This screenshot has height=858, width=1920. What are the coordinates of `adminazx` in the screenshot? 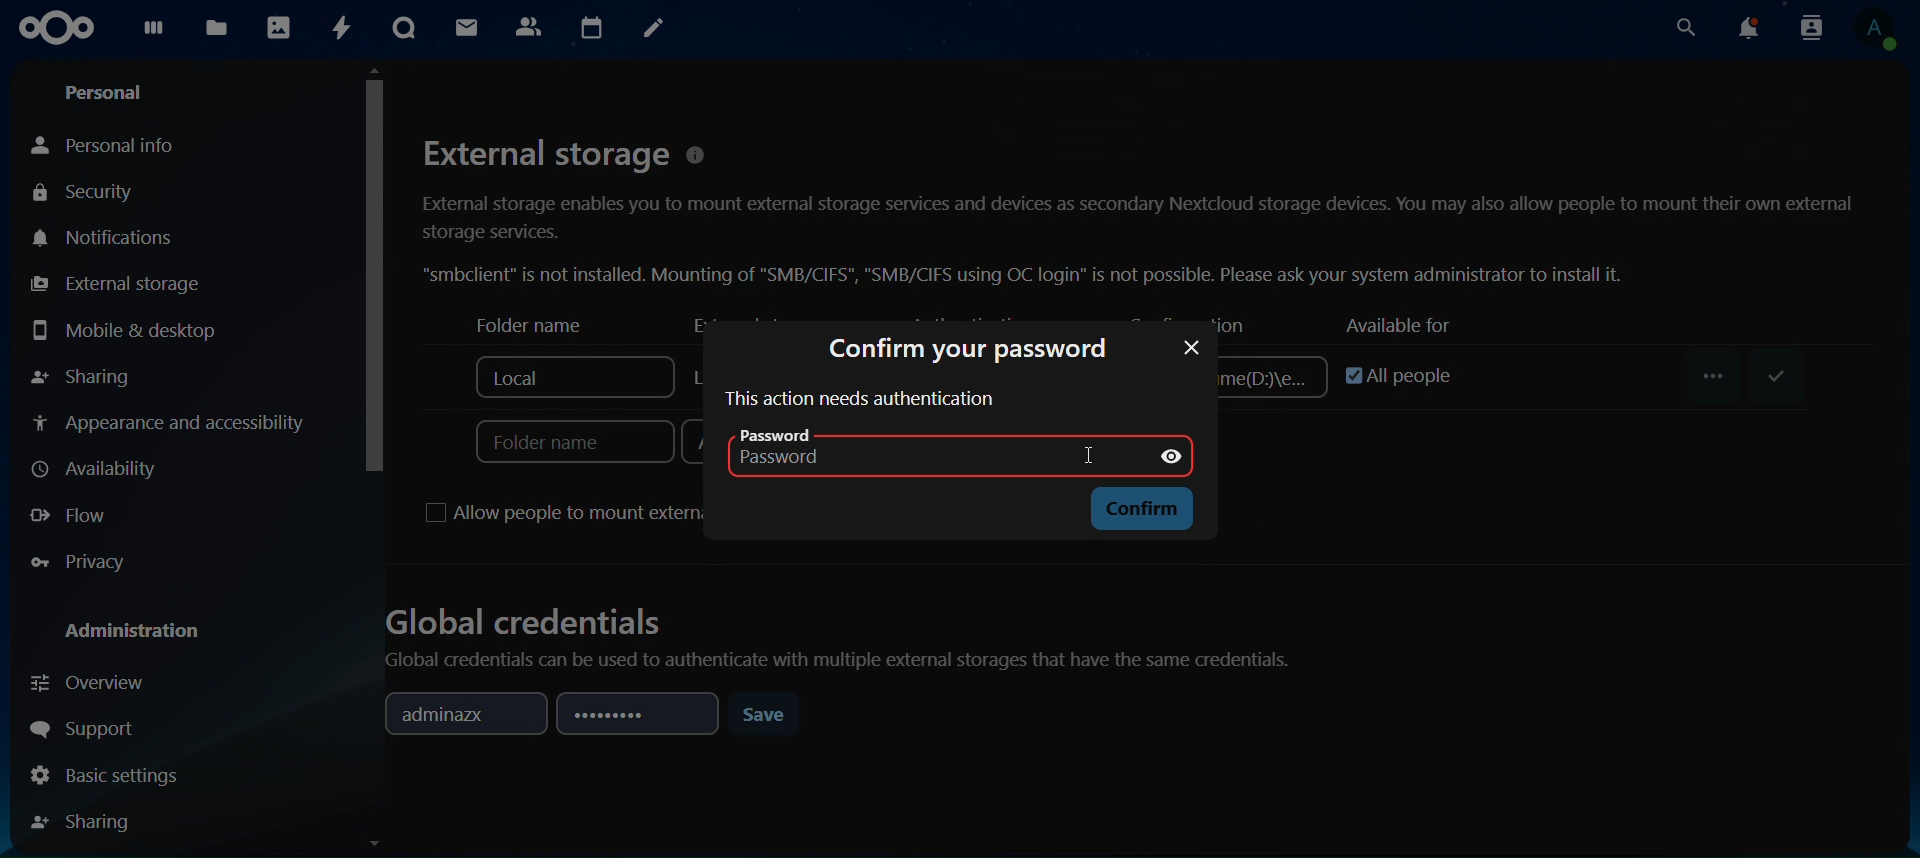 It's located at (458, 714).